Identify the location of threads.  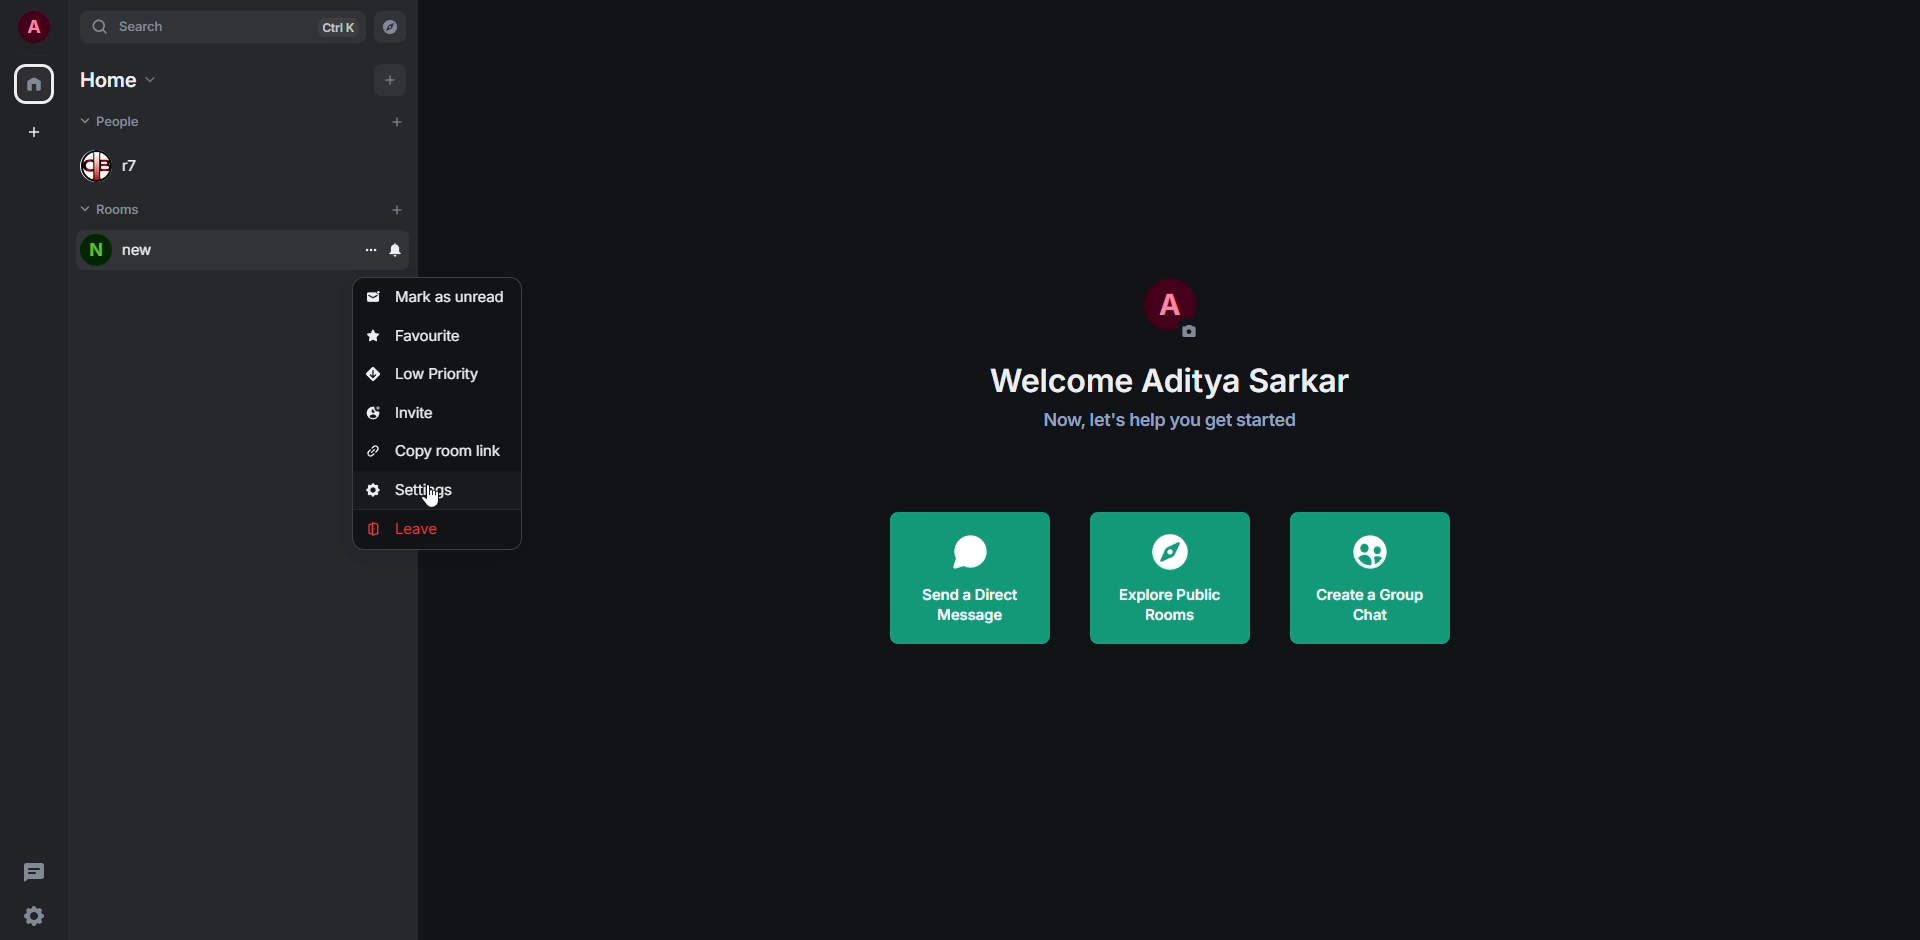
(34, 870).